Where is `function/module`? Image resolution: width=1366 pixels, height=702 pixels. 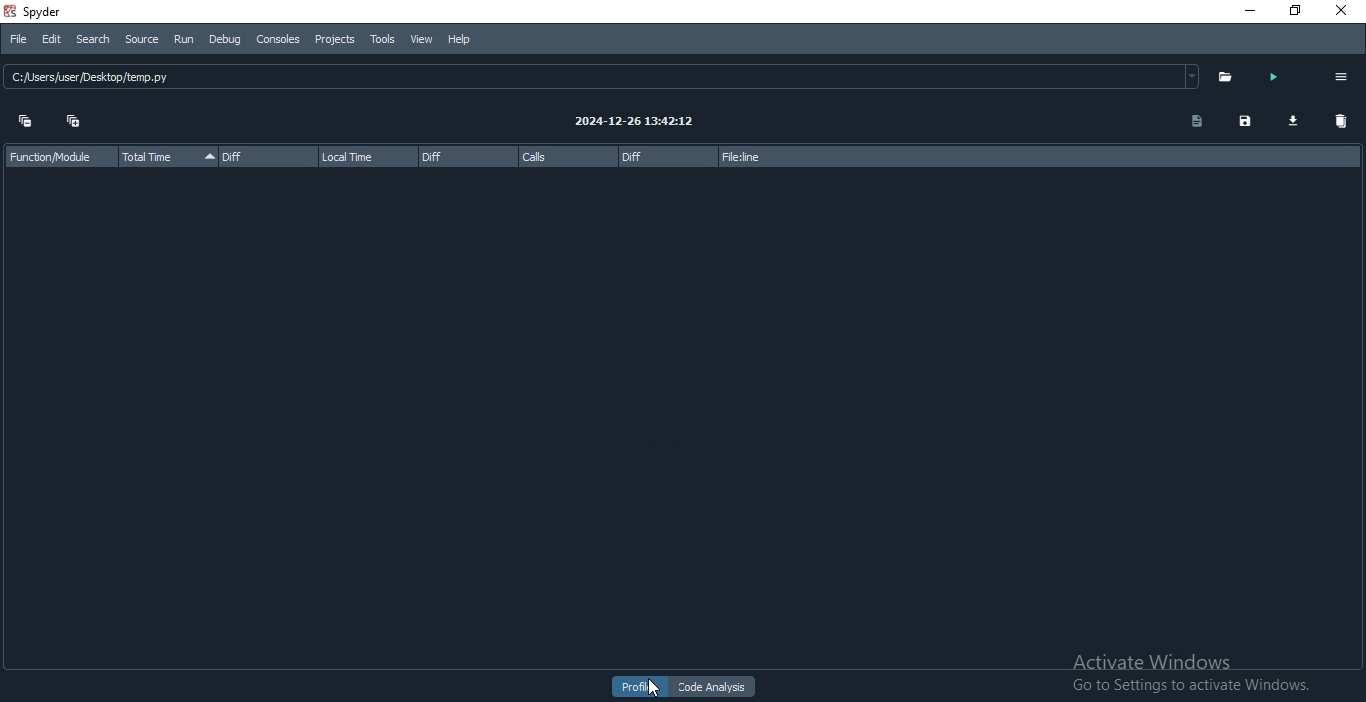 function/module is located at coordinates (56, 157).